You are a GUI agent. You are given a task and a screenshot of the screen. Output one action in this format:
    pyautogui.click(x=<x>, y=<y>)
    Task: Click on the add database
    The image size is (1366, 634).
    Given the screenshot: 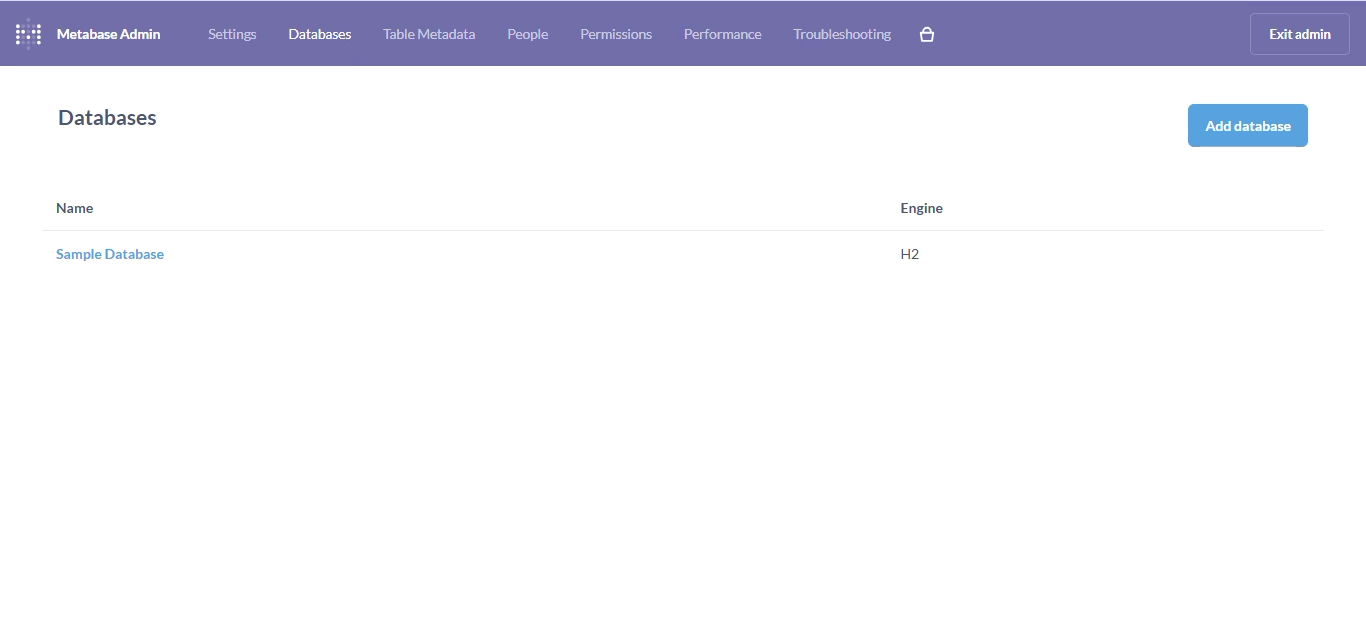 What is the action you would take?
    pyautogui.click(x=1250, y=125)
    